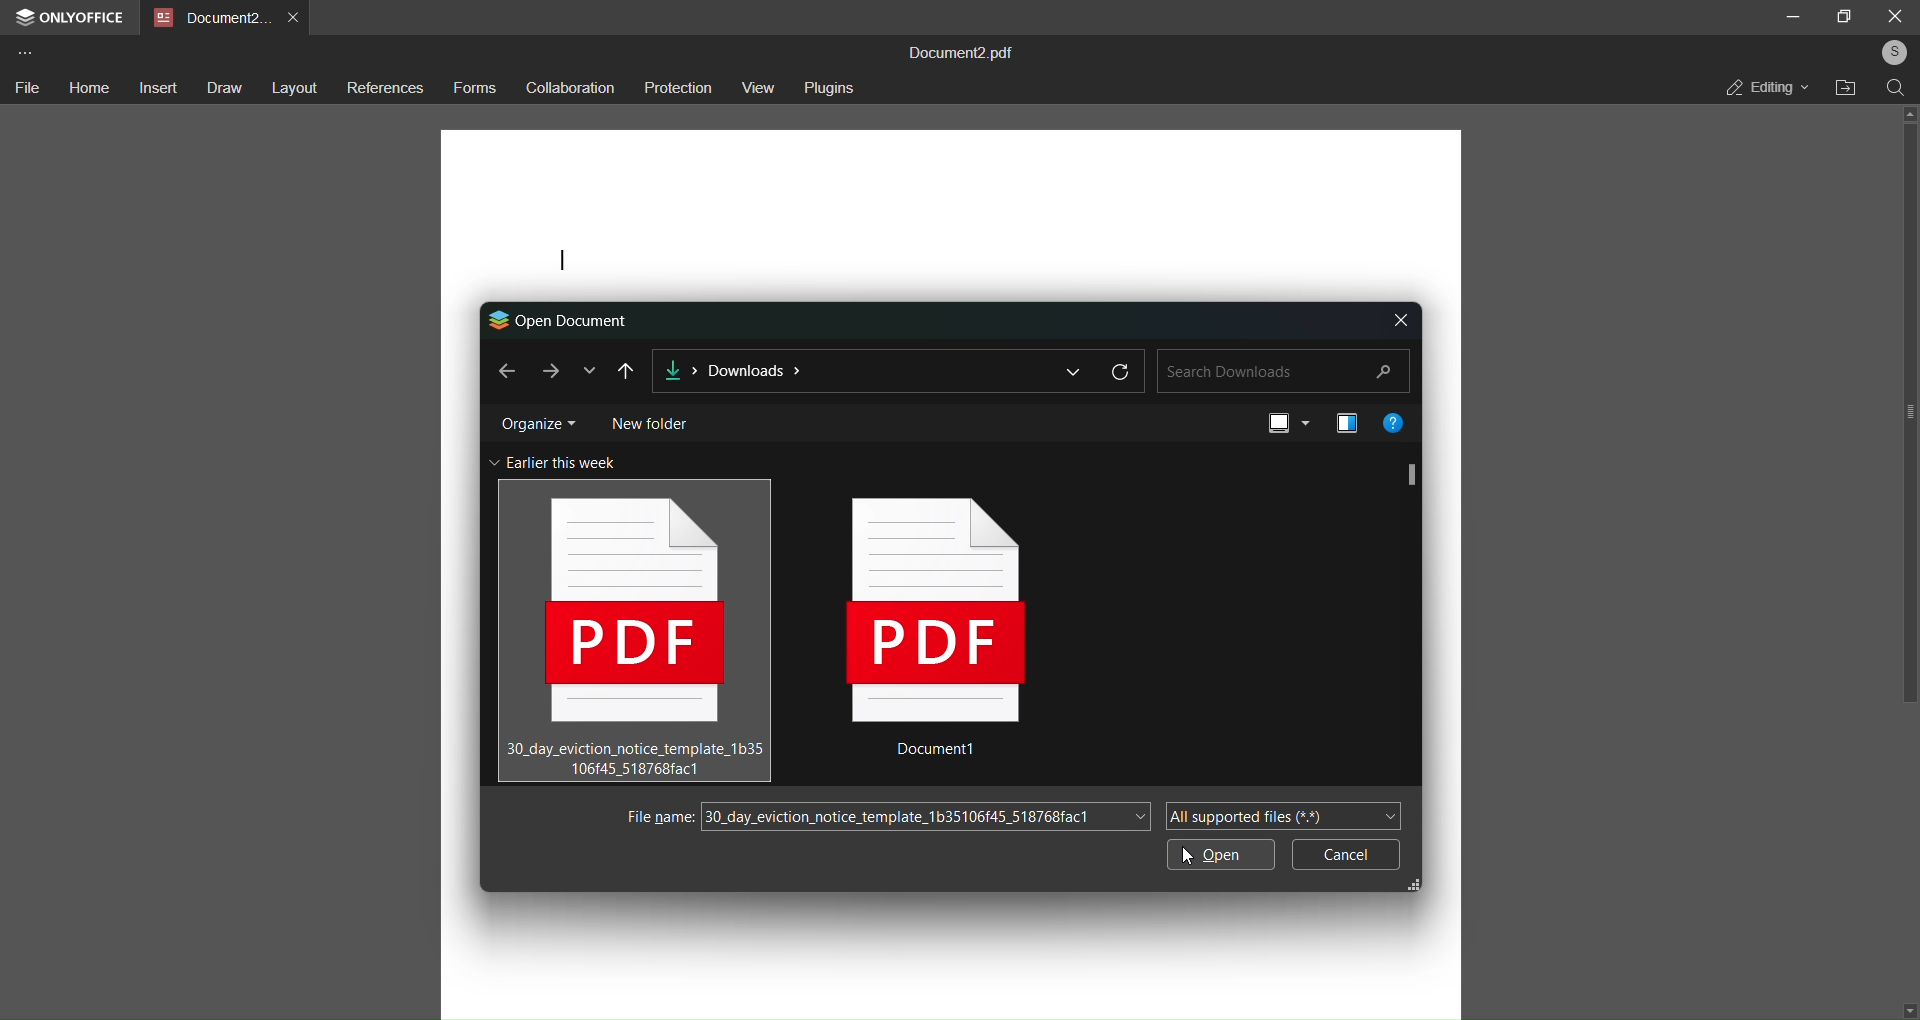  I want to click on scroll bar, so click(1411, 473).